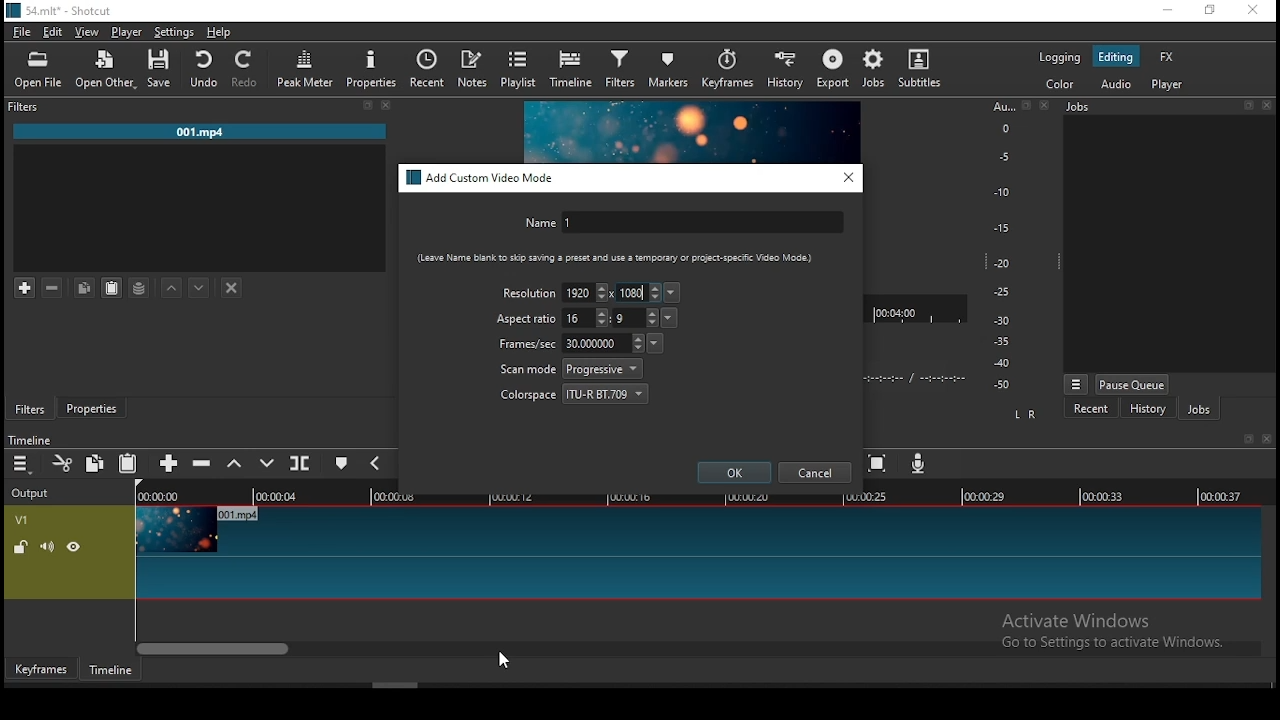  I want to click on restore, so click(1248, 106).